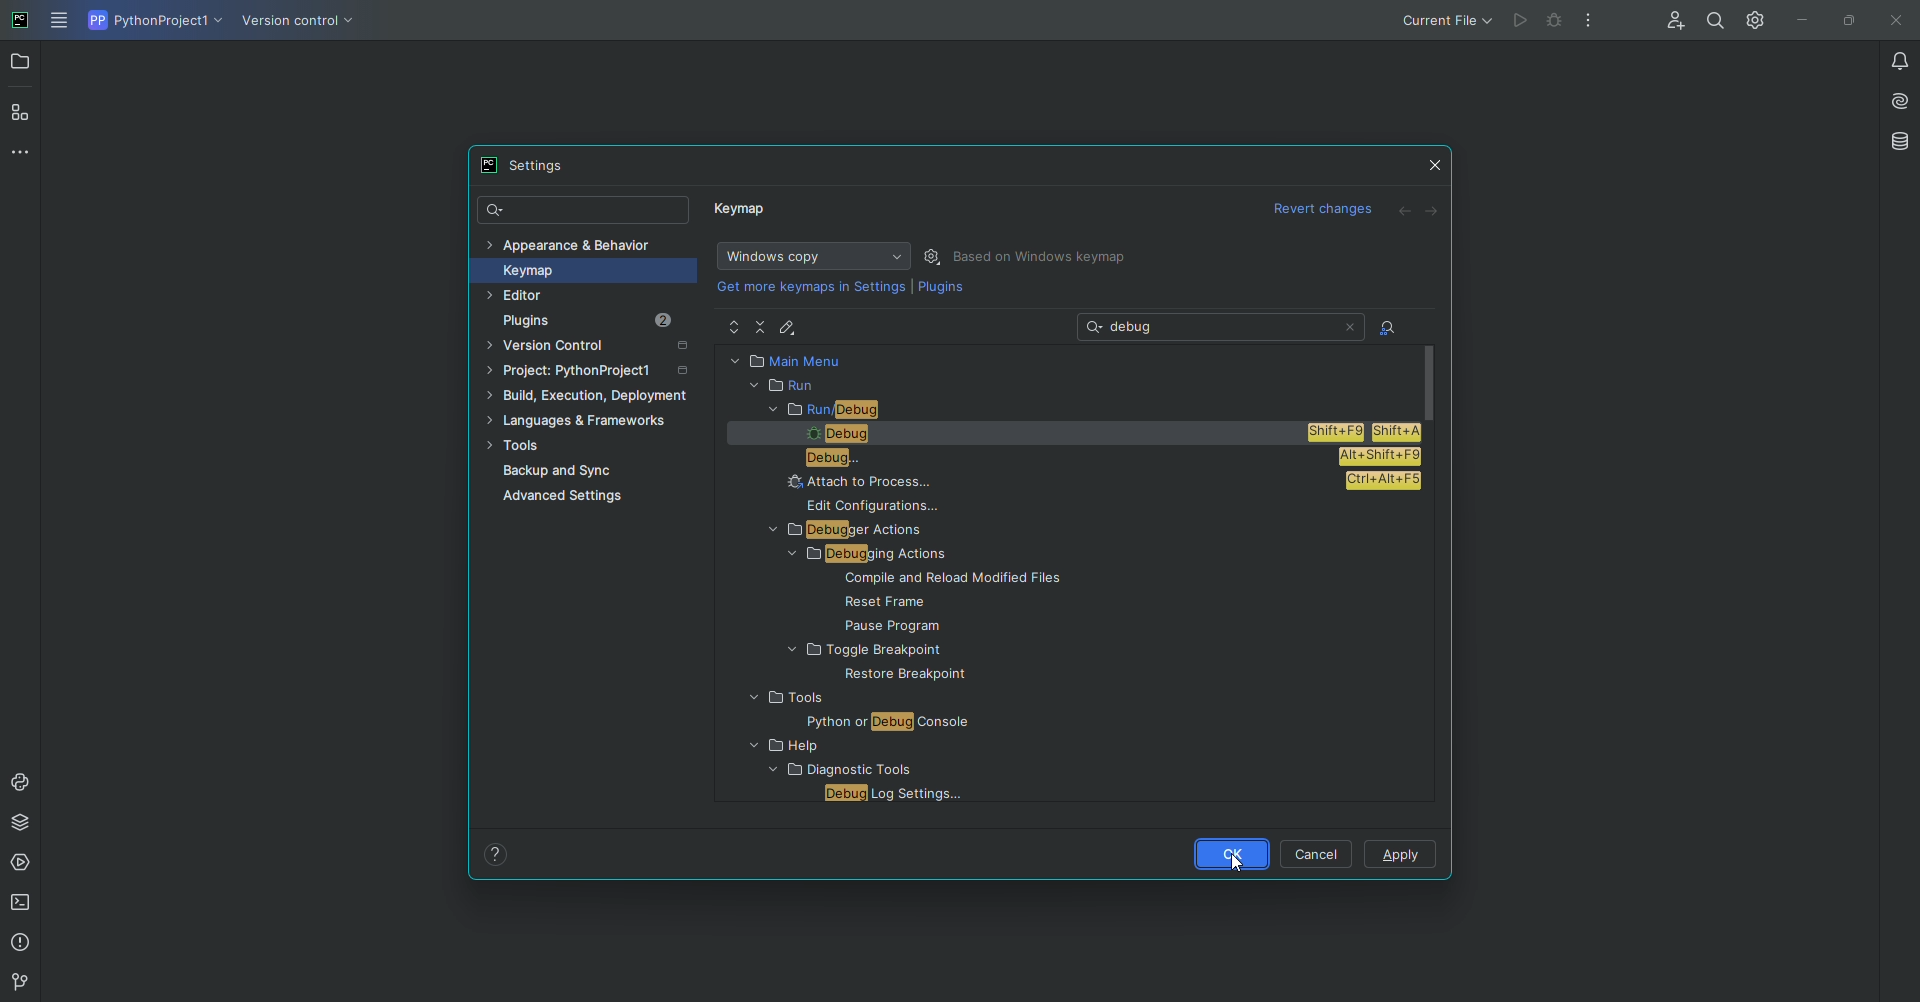 The width and height of the screenshot is (1920, 1002). I want to click on Console, so click(21, 782).